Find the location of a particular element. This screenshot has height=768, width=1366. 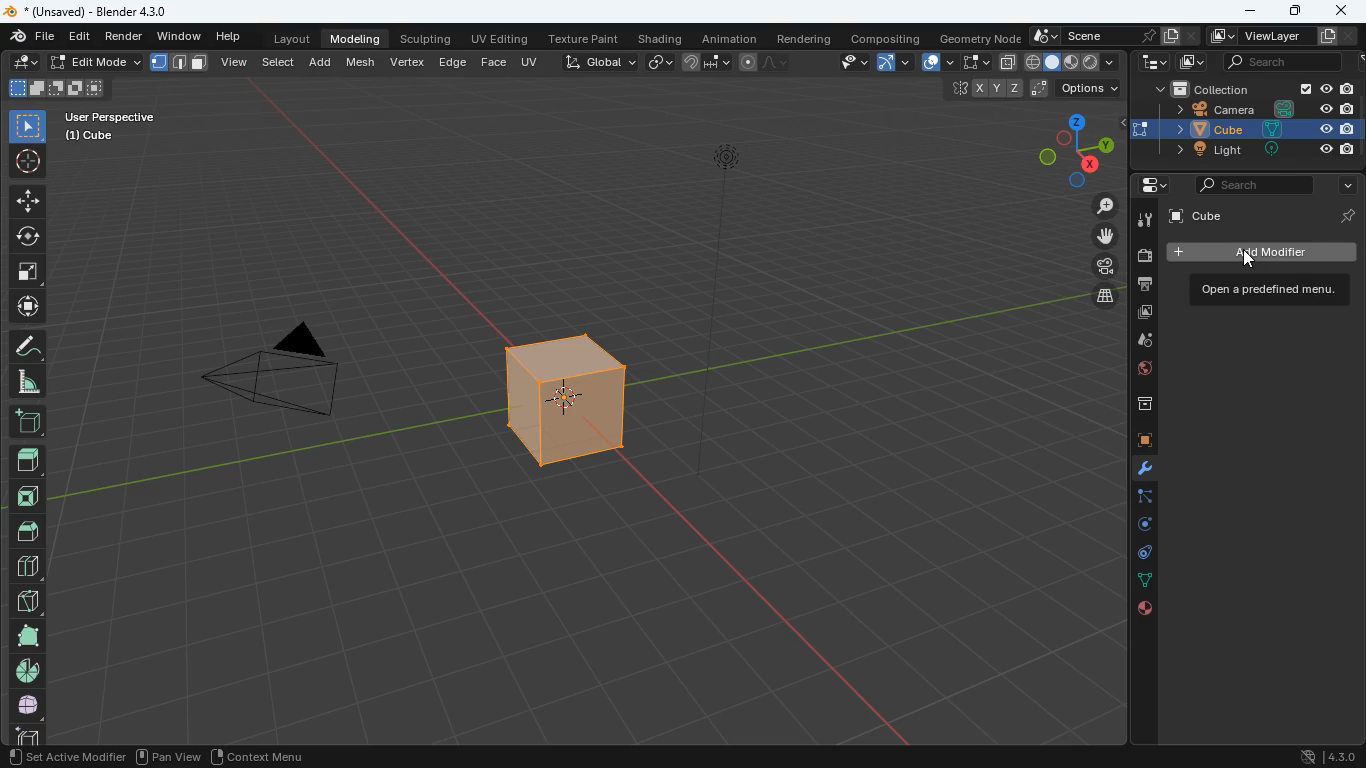

draw is located at coordinates (29, 348).